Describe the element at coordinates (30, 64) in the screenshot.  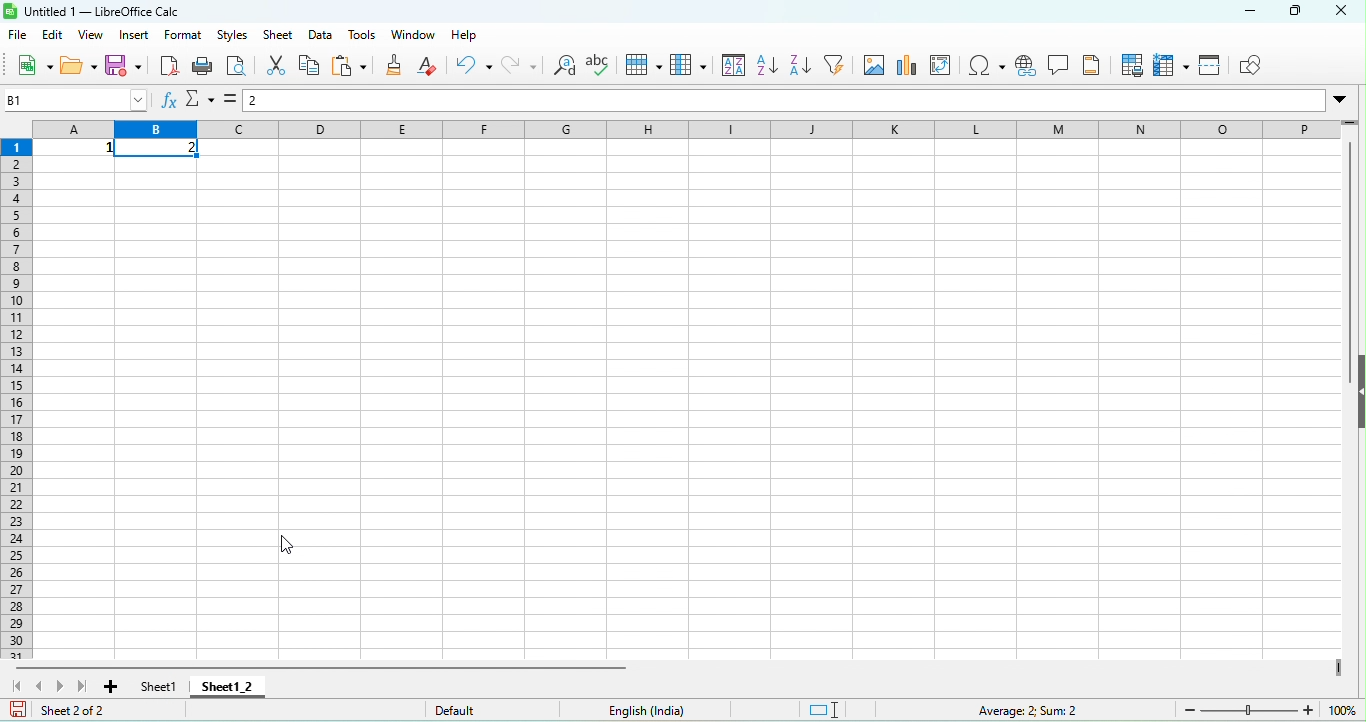
I see `new` at that location.